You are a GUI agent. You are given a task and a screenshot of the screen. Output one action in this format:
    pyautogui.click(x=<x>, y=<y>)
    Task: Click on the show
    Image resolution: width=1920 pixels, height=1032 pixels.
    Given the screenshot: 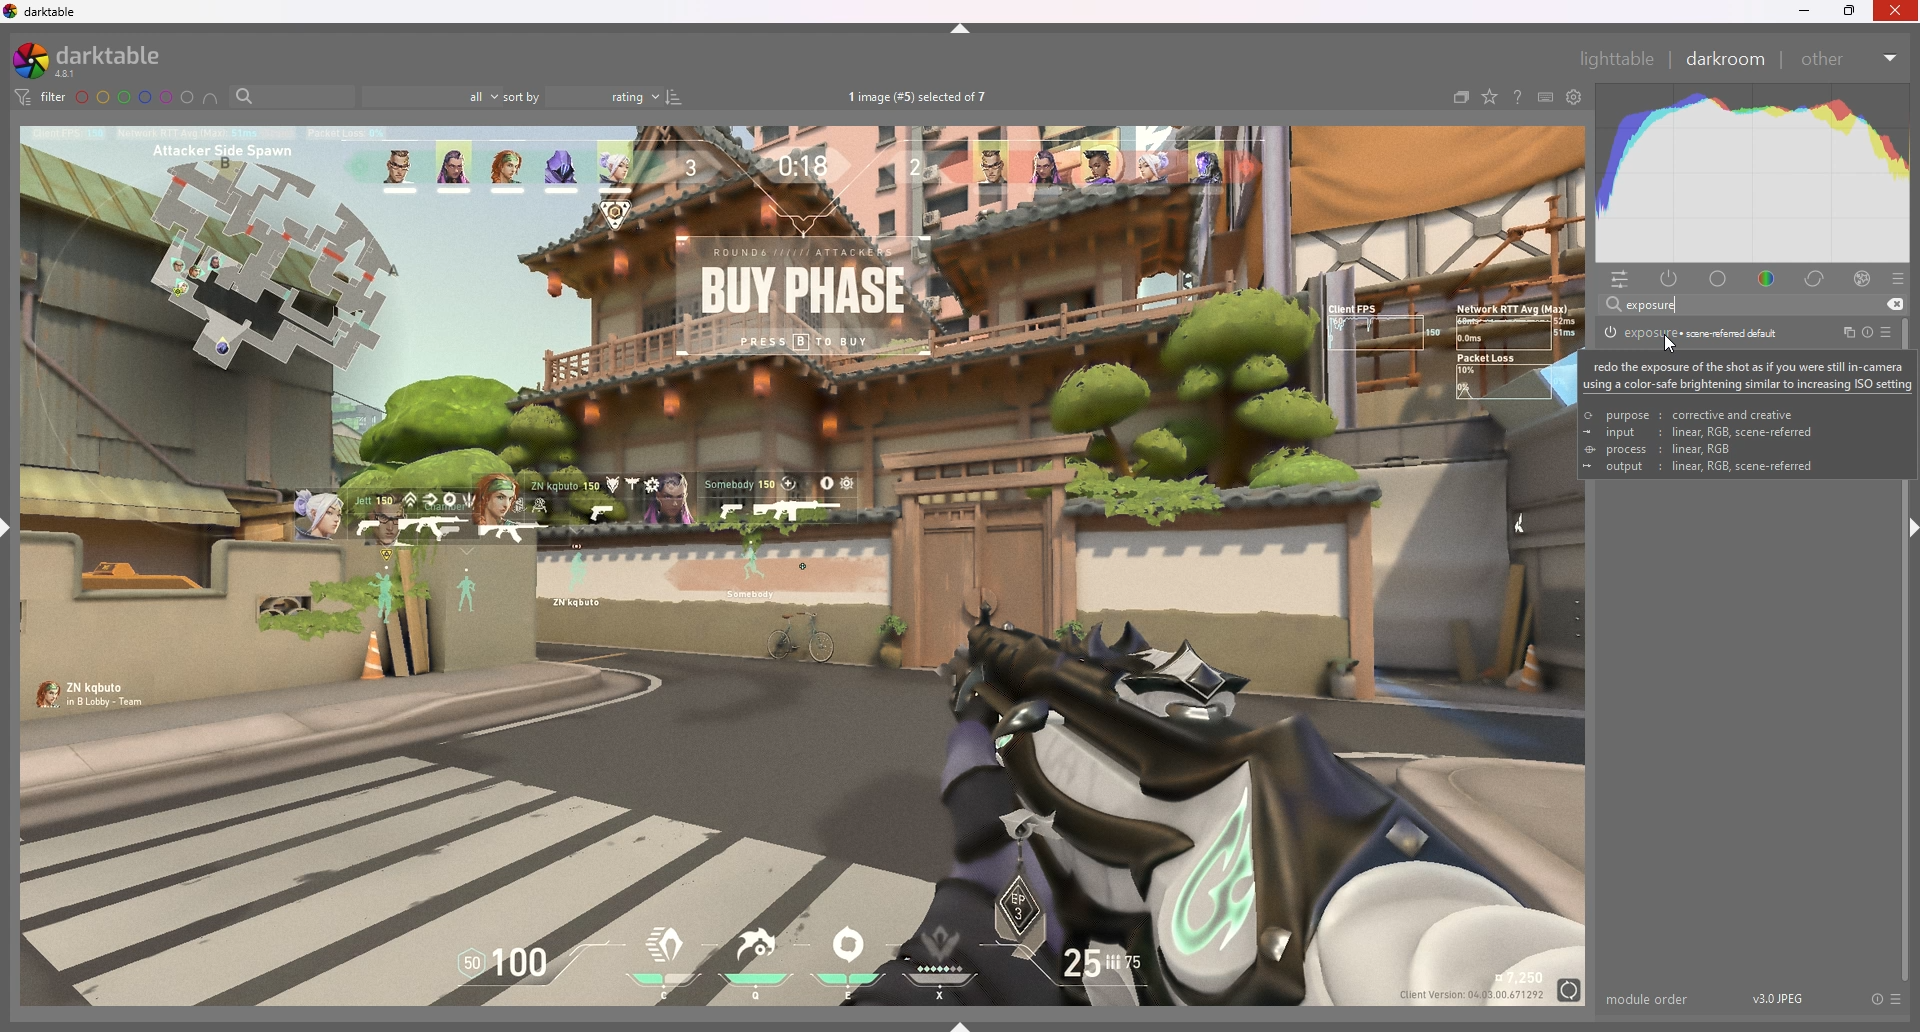 What is the action you would take?
    pyautogui.click(x=961, y=1025)
    